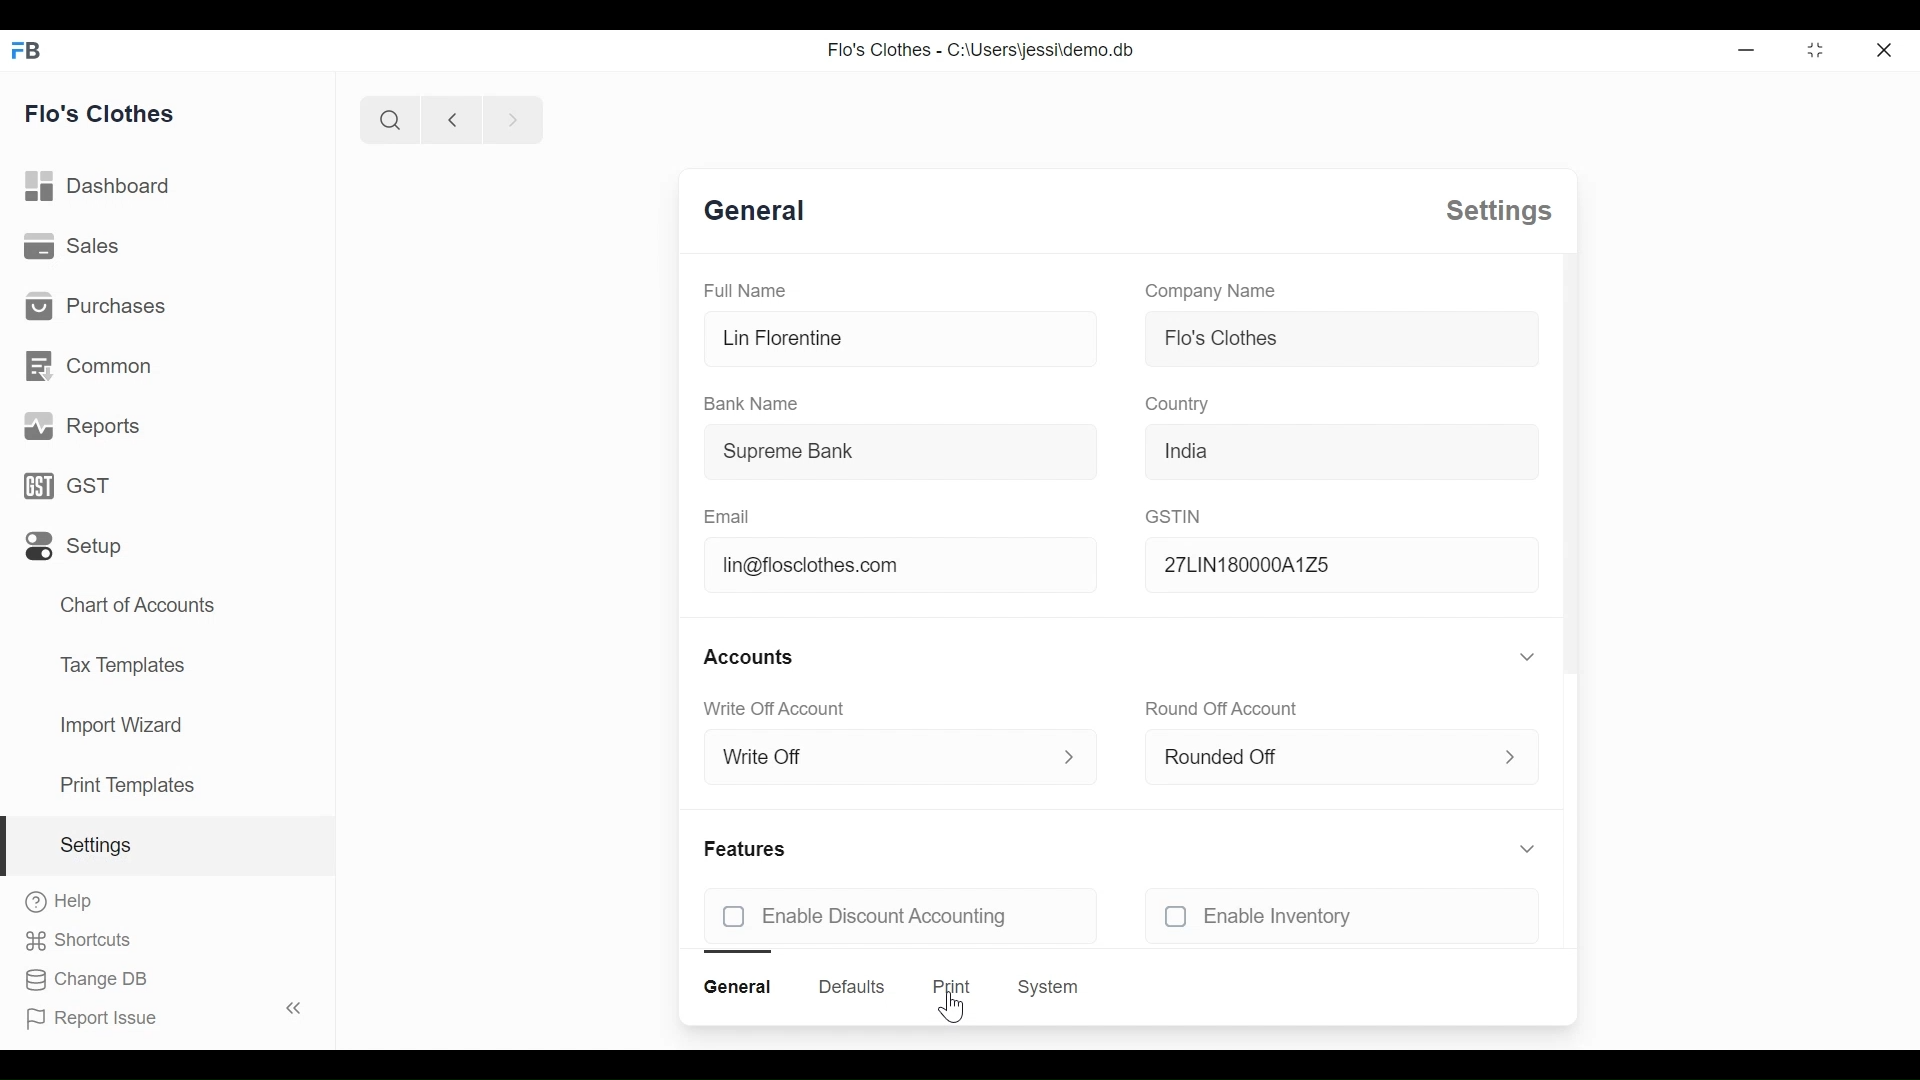 Image resolution: width=1920 pixels, height=1080 pixels. I want to click on 27LIN180000A1Z5, so click(1343, 564).